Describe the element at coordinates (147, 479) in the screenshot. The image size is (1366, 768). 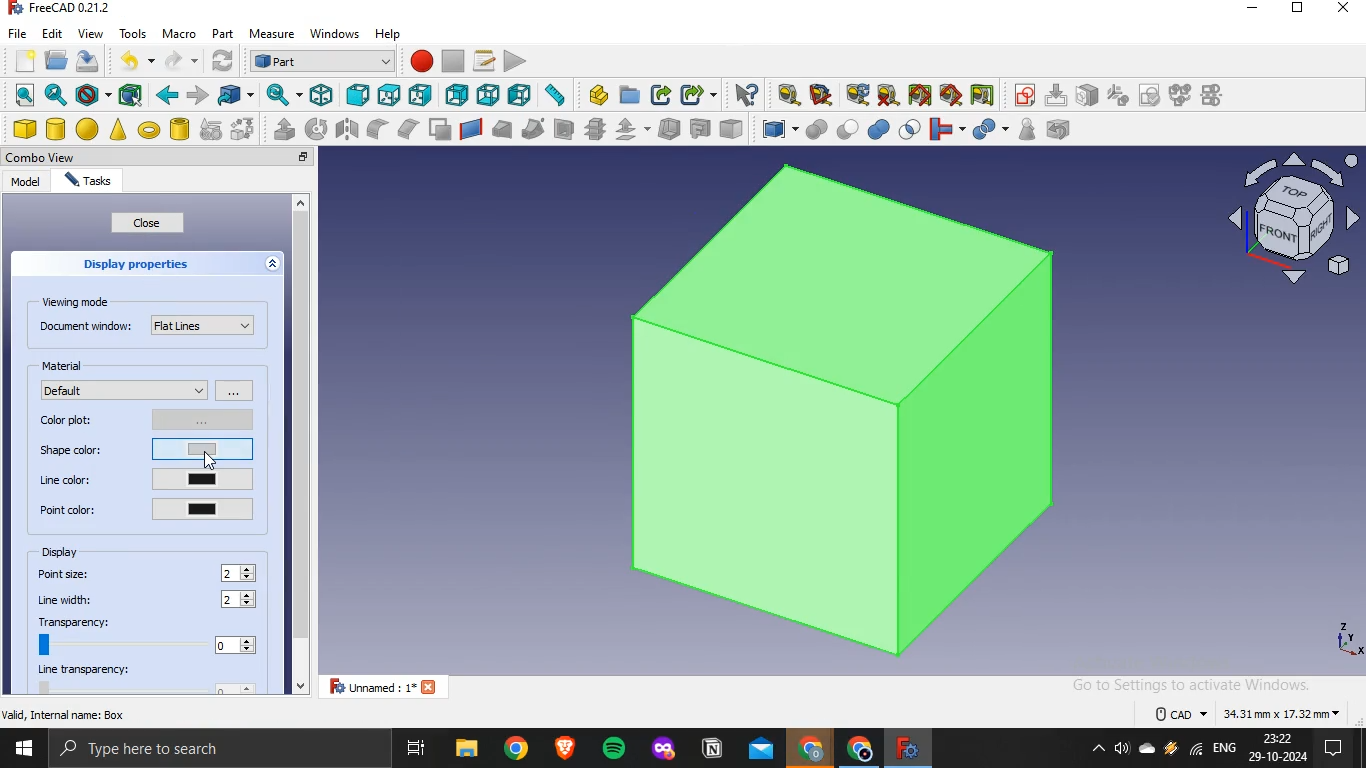
I see `line color` at that location.